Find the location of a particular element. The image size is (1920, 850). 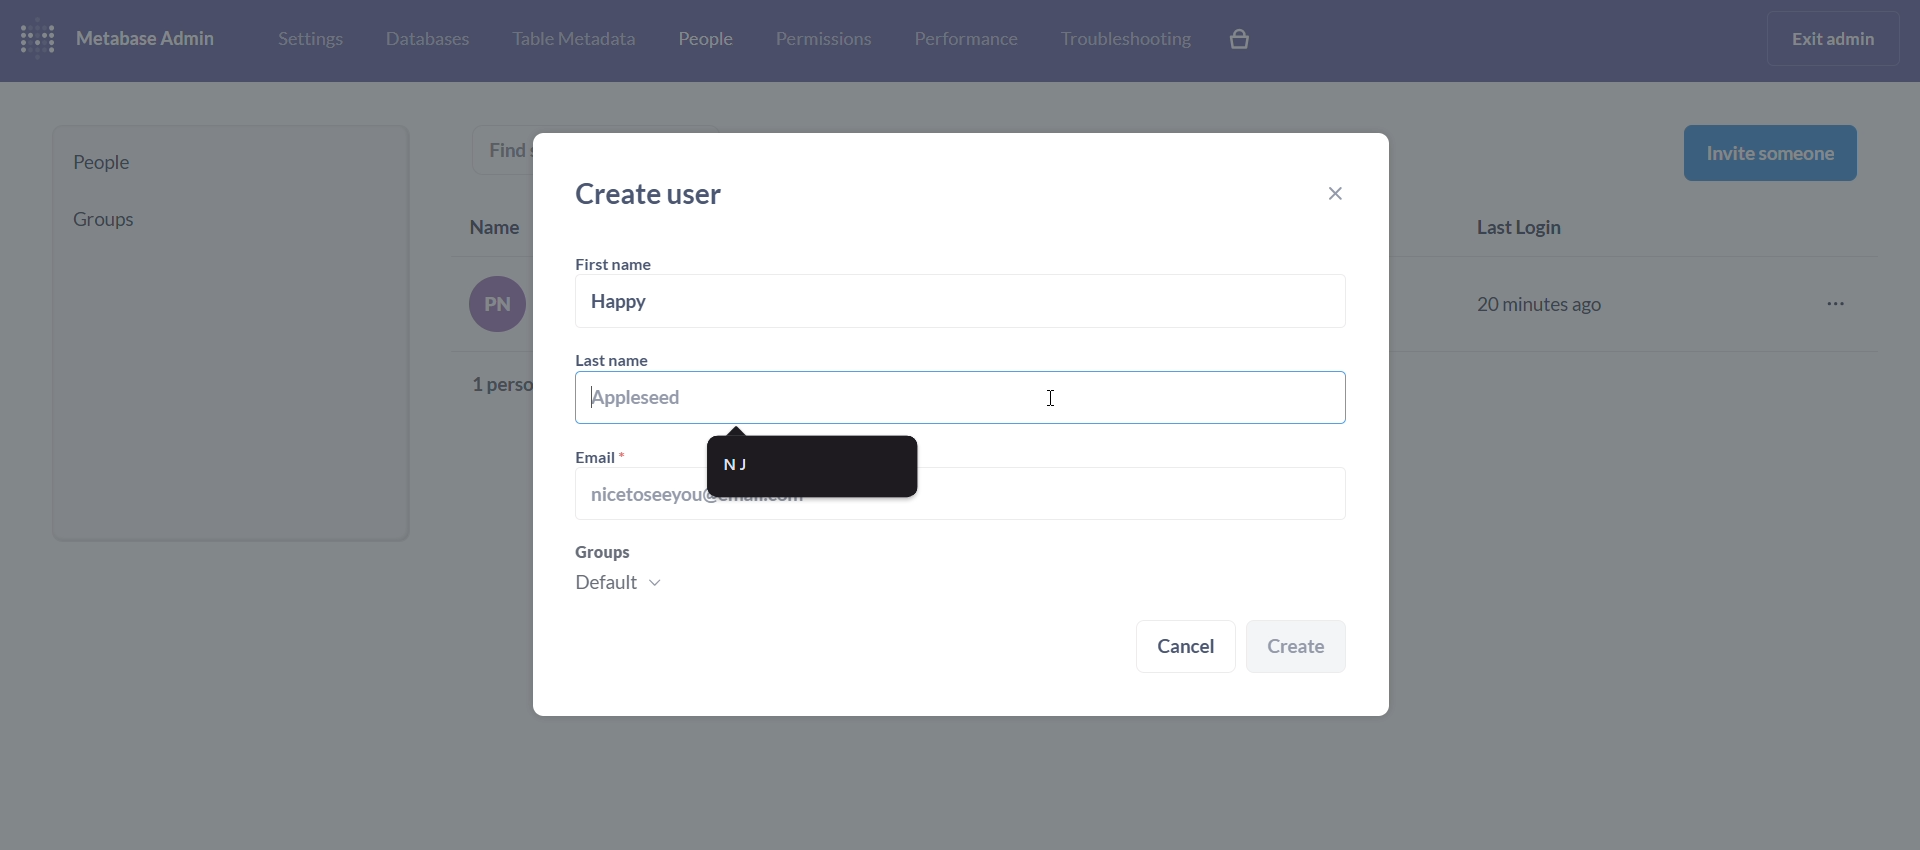

database is located at coordinates (424, 41).